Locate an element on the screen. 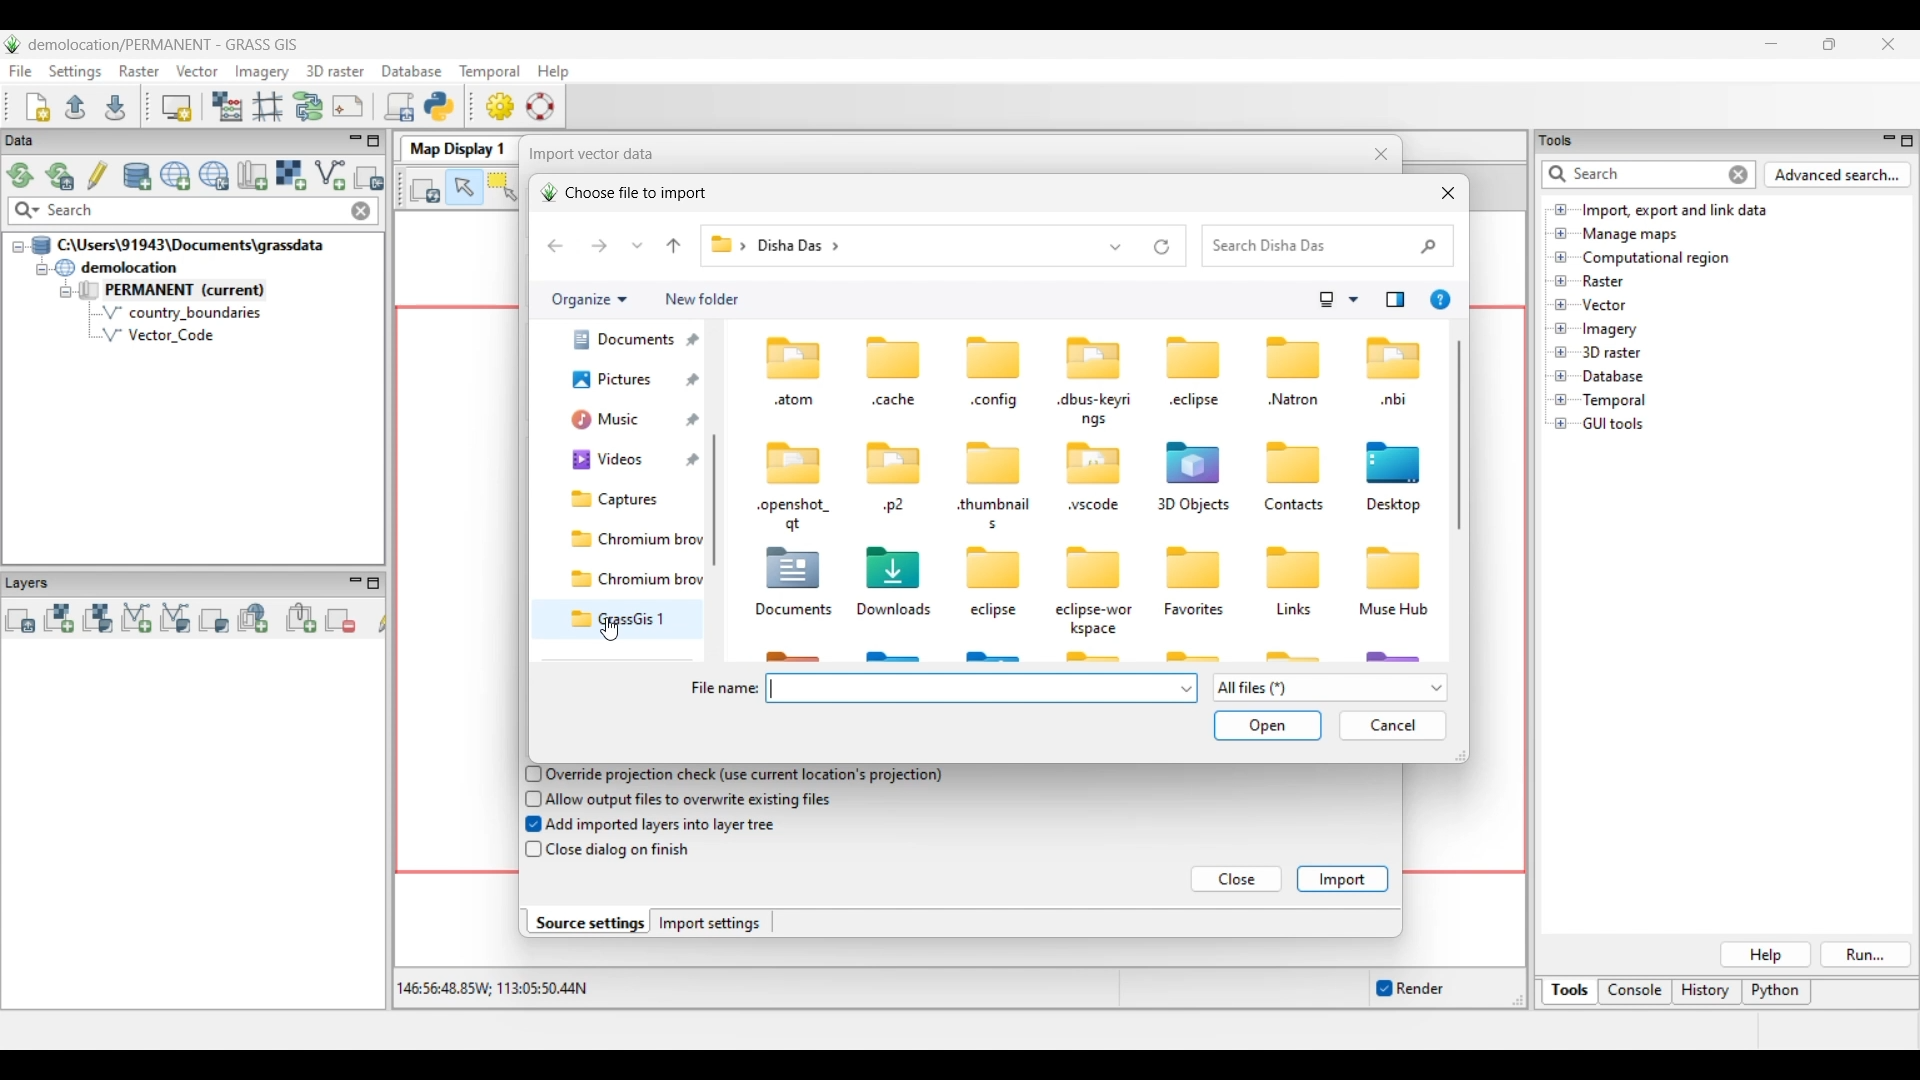 This screenshot has height=1080, width=1920. Natron is located at coordinates (1293, 399).